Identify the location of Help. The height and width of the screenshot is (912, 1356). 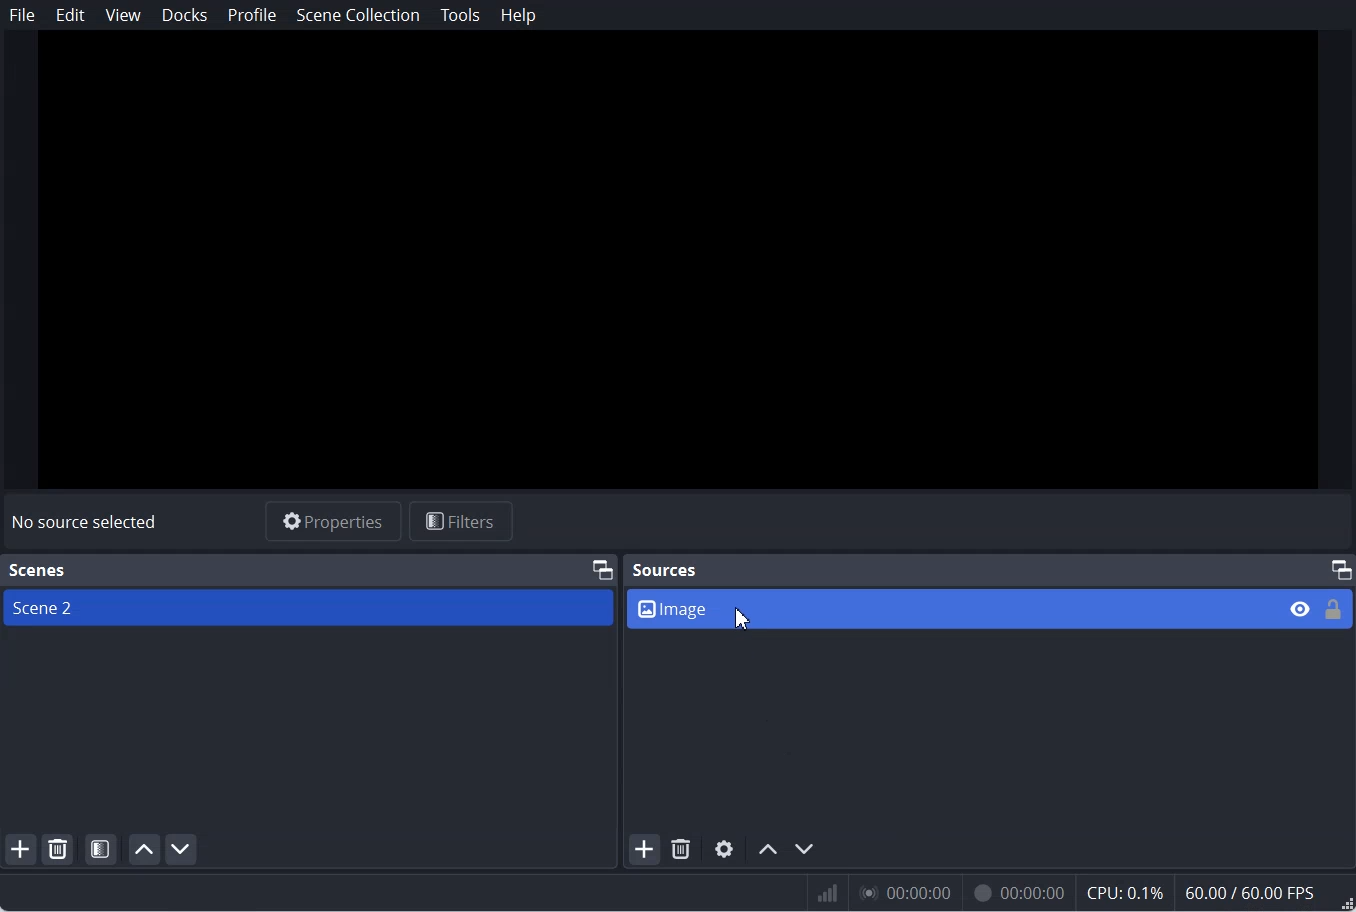
(519, 16).